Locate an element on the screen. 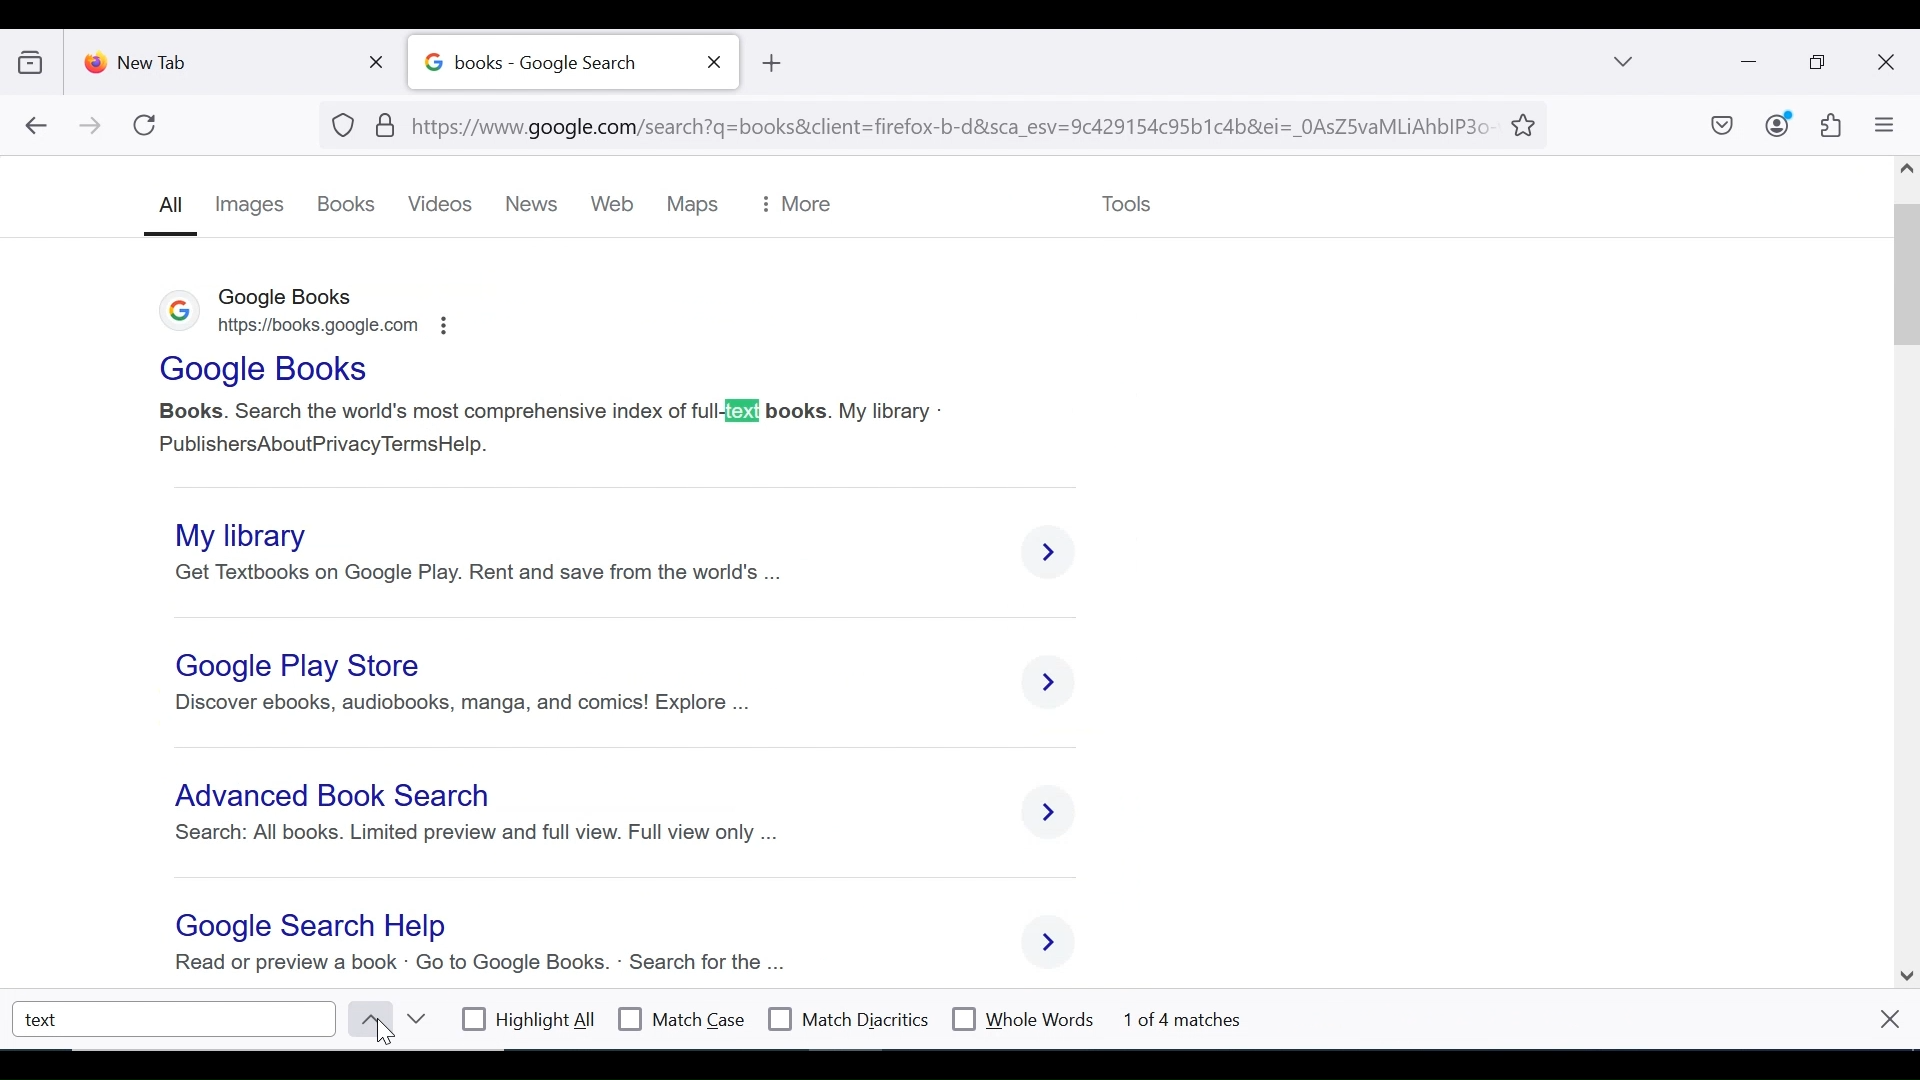  minimize is located at coordinates (1746, 60).